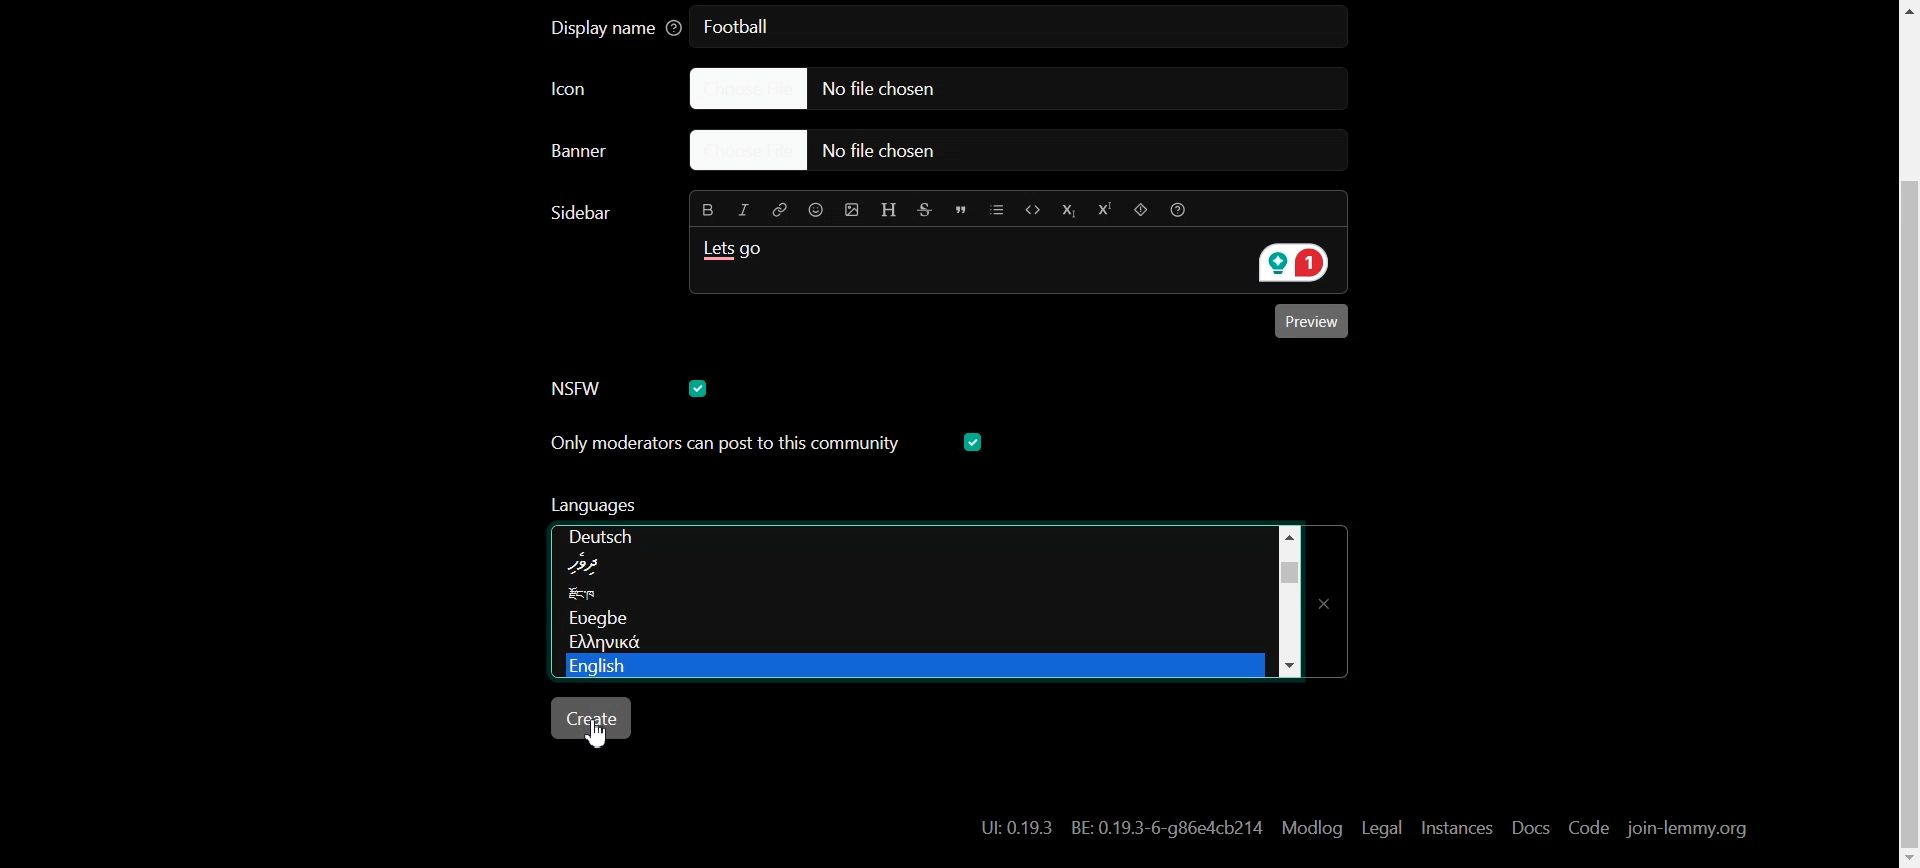 Image resolution: width=1920 pixels, height=868 pixels. Describe the element at coordinates (1331, 595) in the screenshot. I see `Close Window` at that location.